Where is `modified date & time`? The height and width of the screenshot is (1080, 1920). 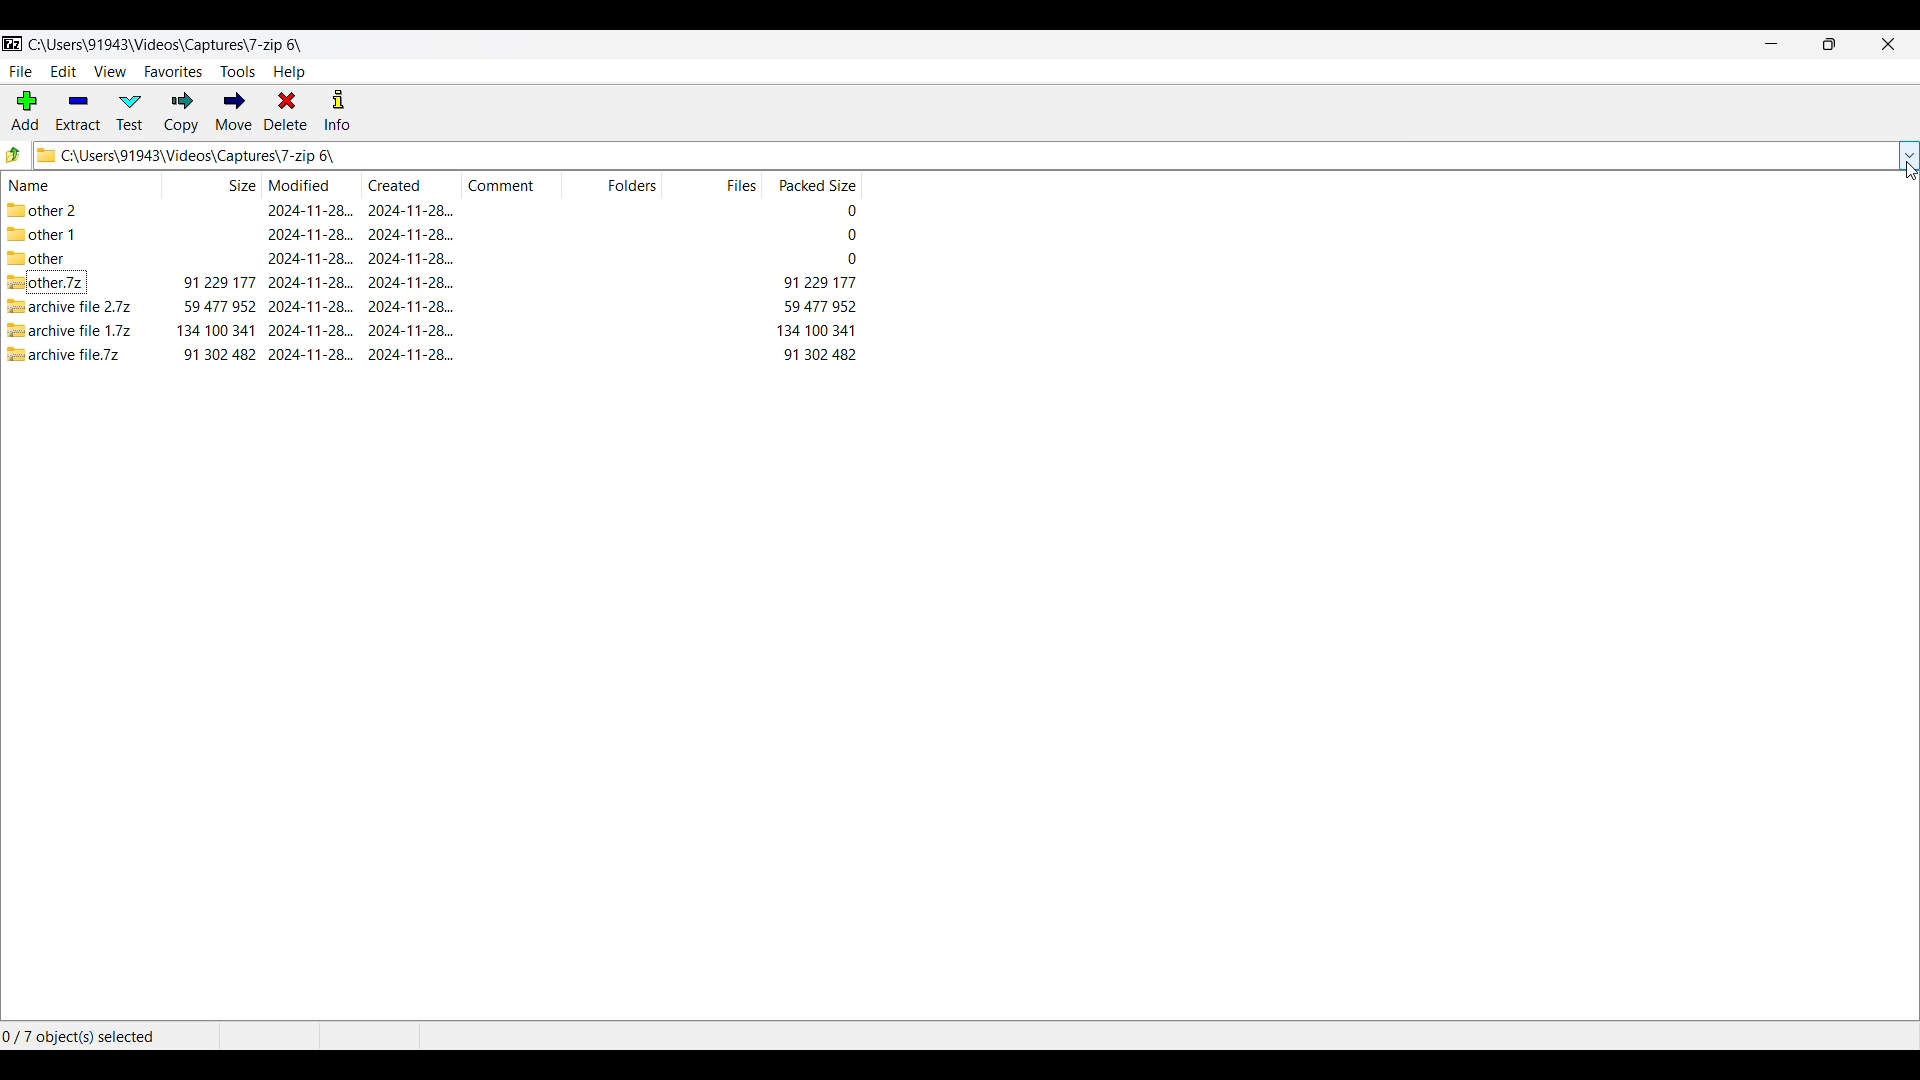
modified date & time is located at coordinates (312, 354).